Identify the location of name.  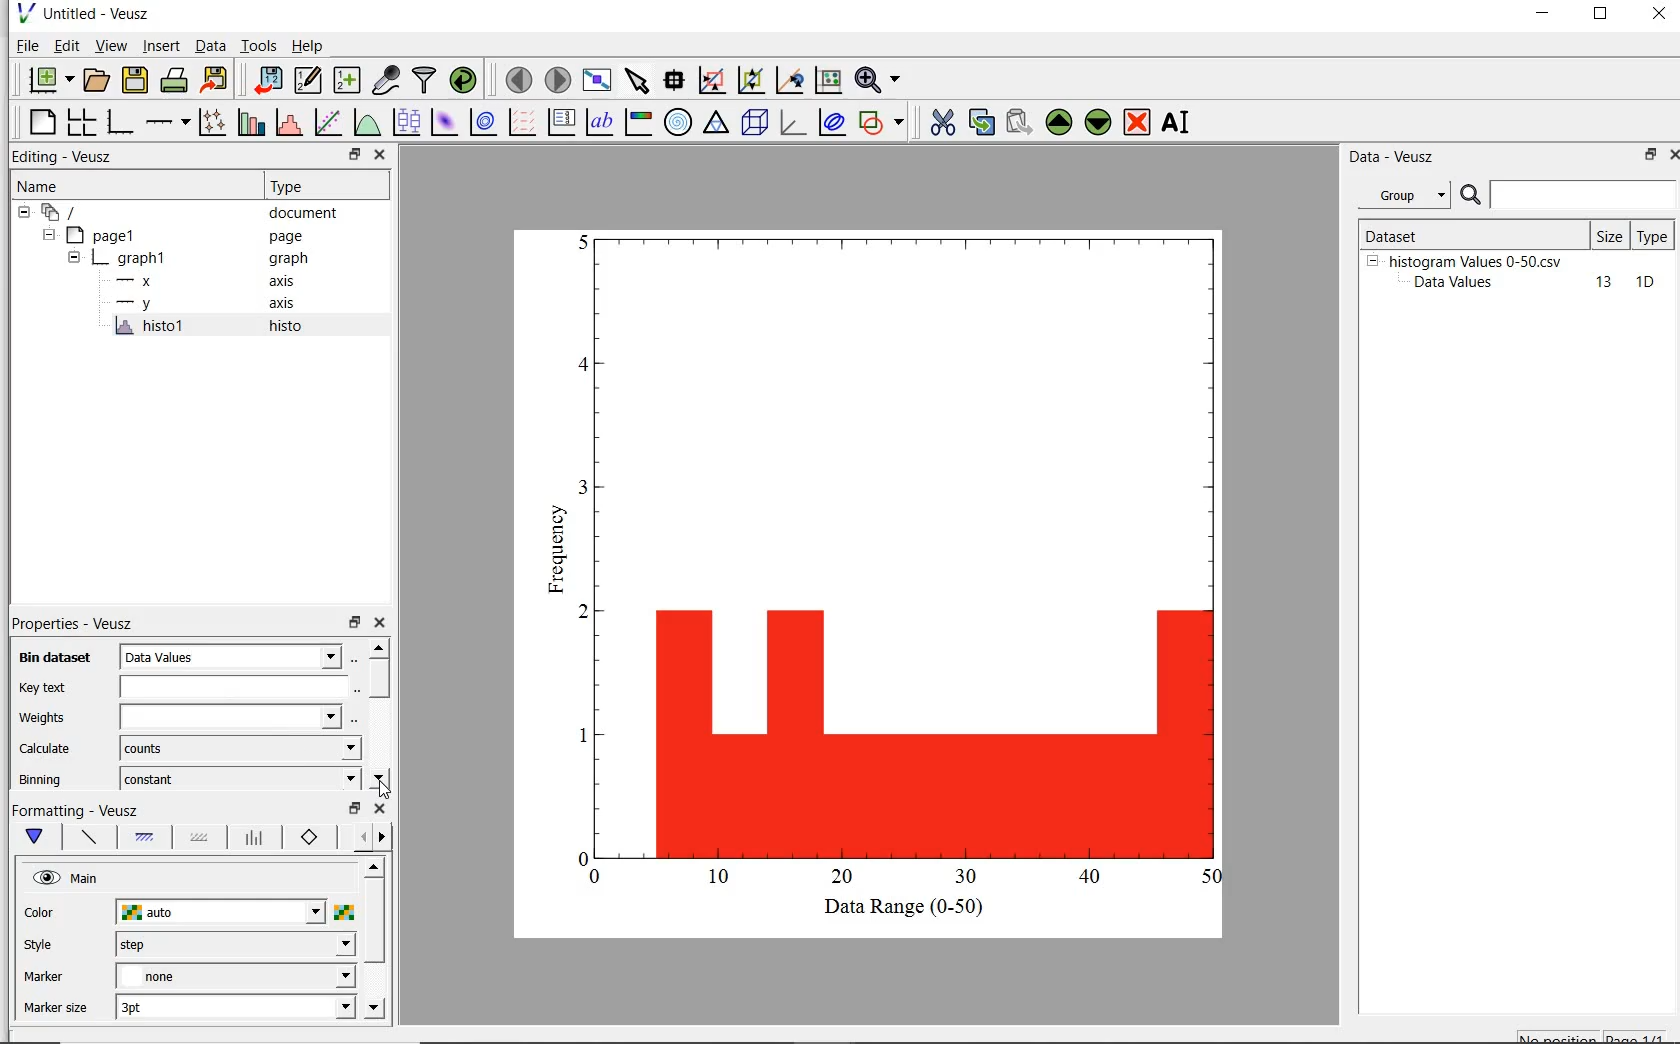
(36, 187).